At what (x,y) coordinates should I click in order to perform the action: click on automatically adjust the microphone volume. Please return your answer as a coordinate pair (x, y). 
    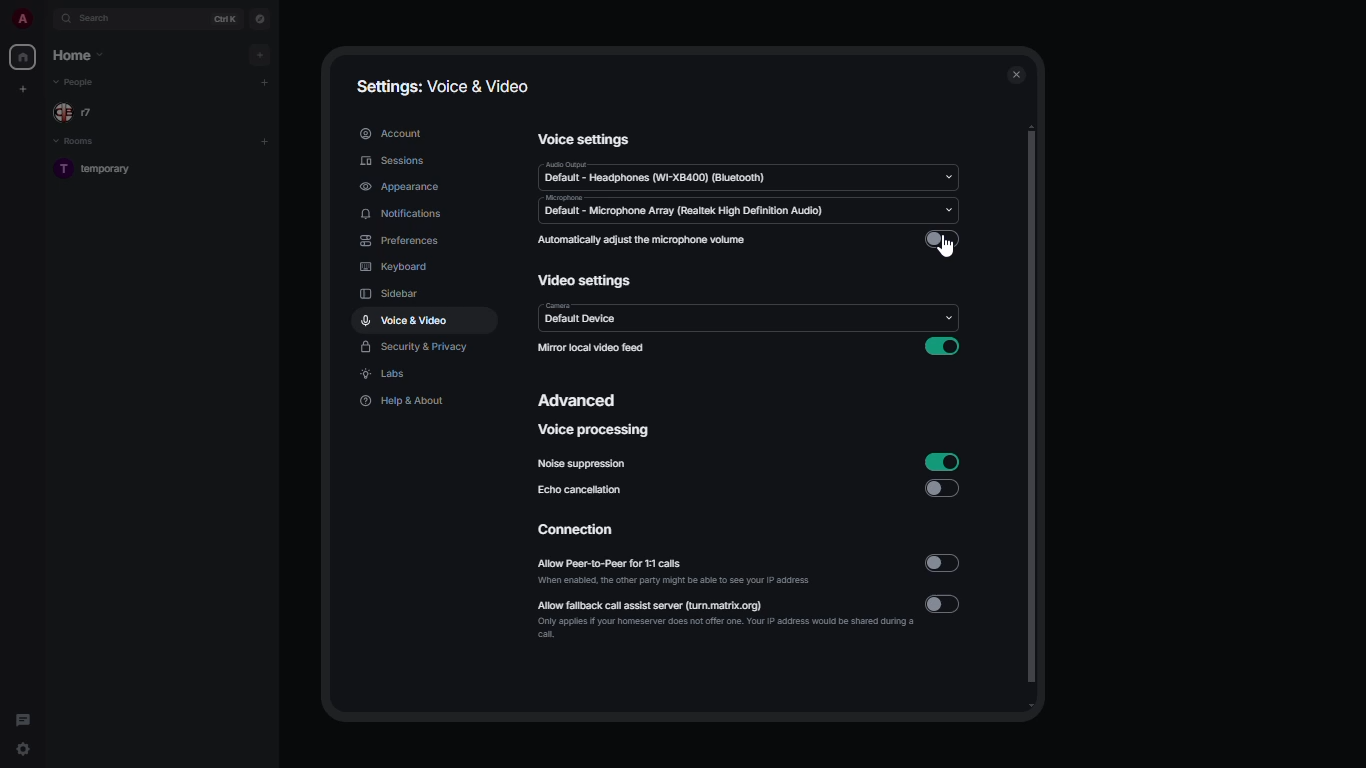
    Looking at the image, I should click on (642, 240).